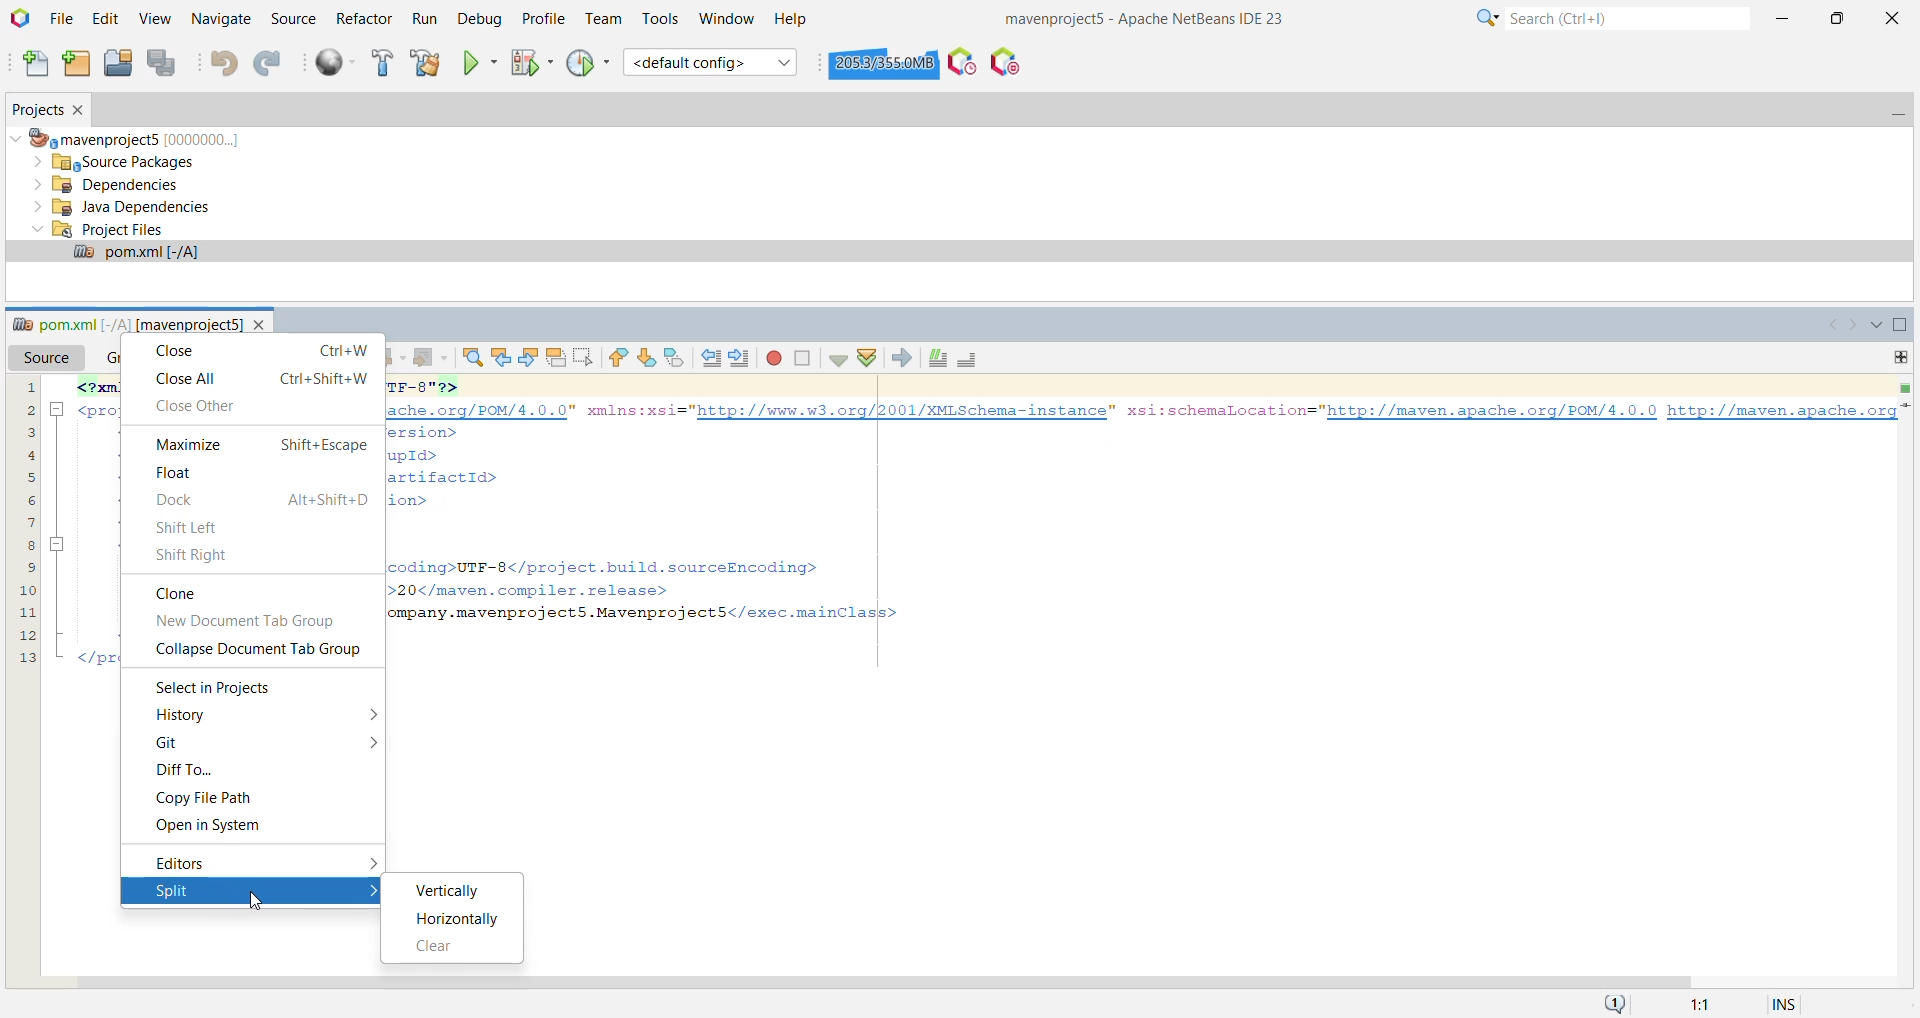  I want to click on Toggle Rectangular Selection, so click(585, 357).